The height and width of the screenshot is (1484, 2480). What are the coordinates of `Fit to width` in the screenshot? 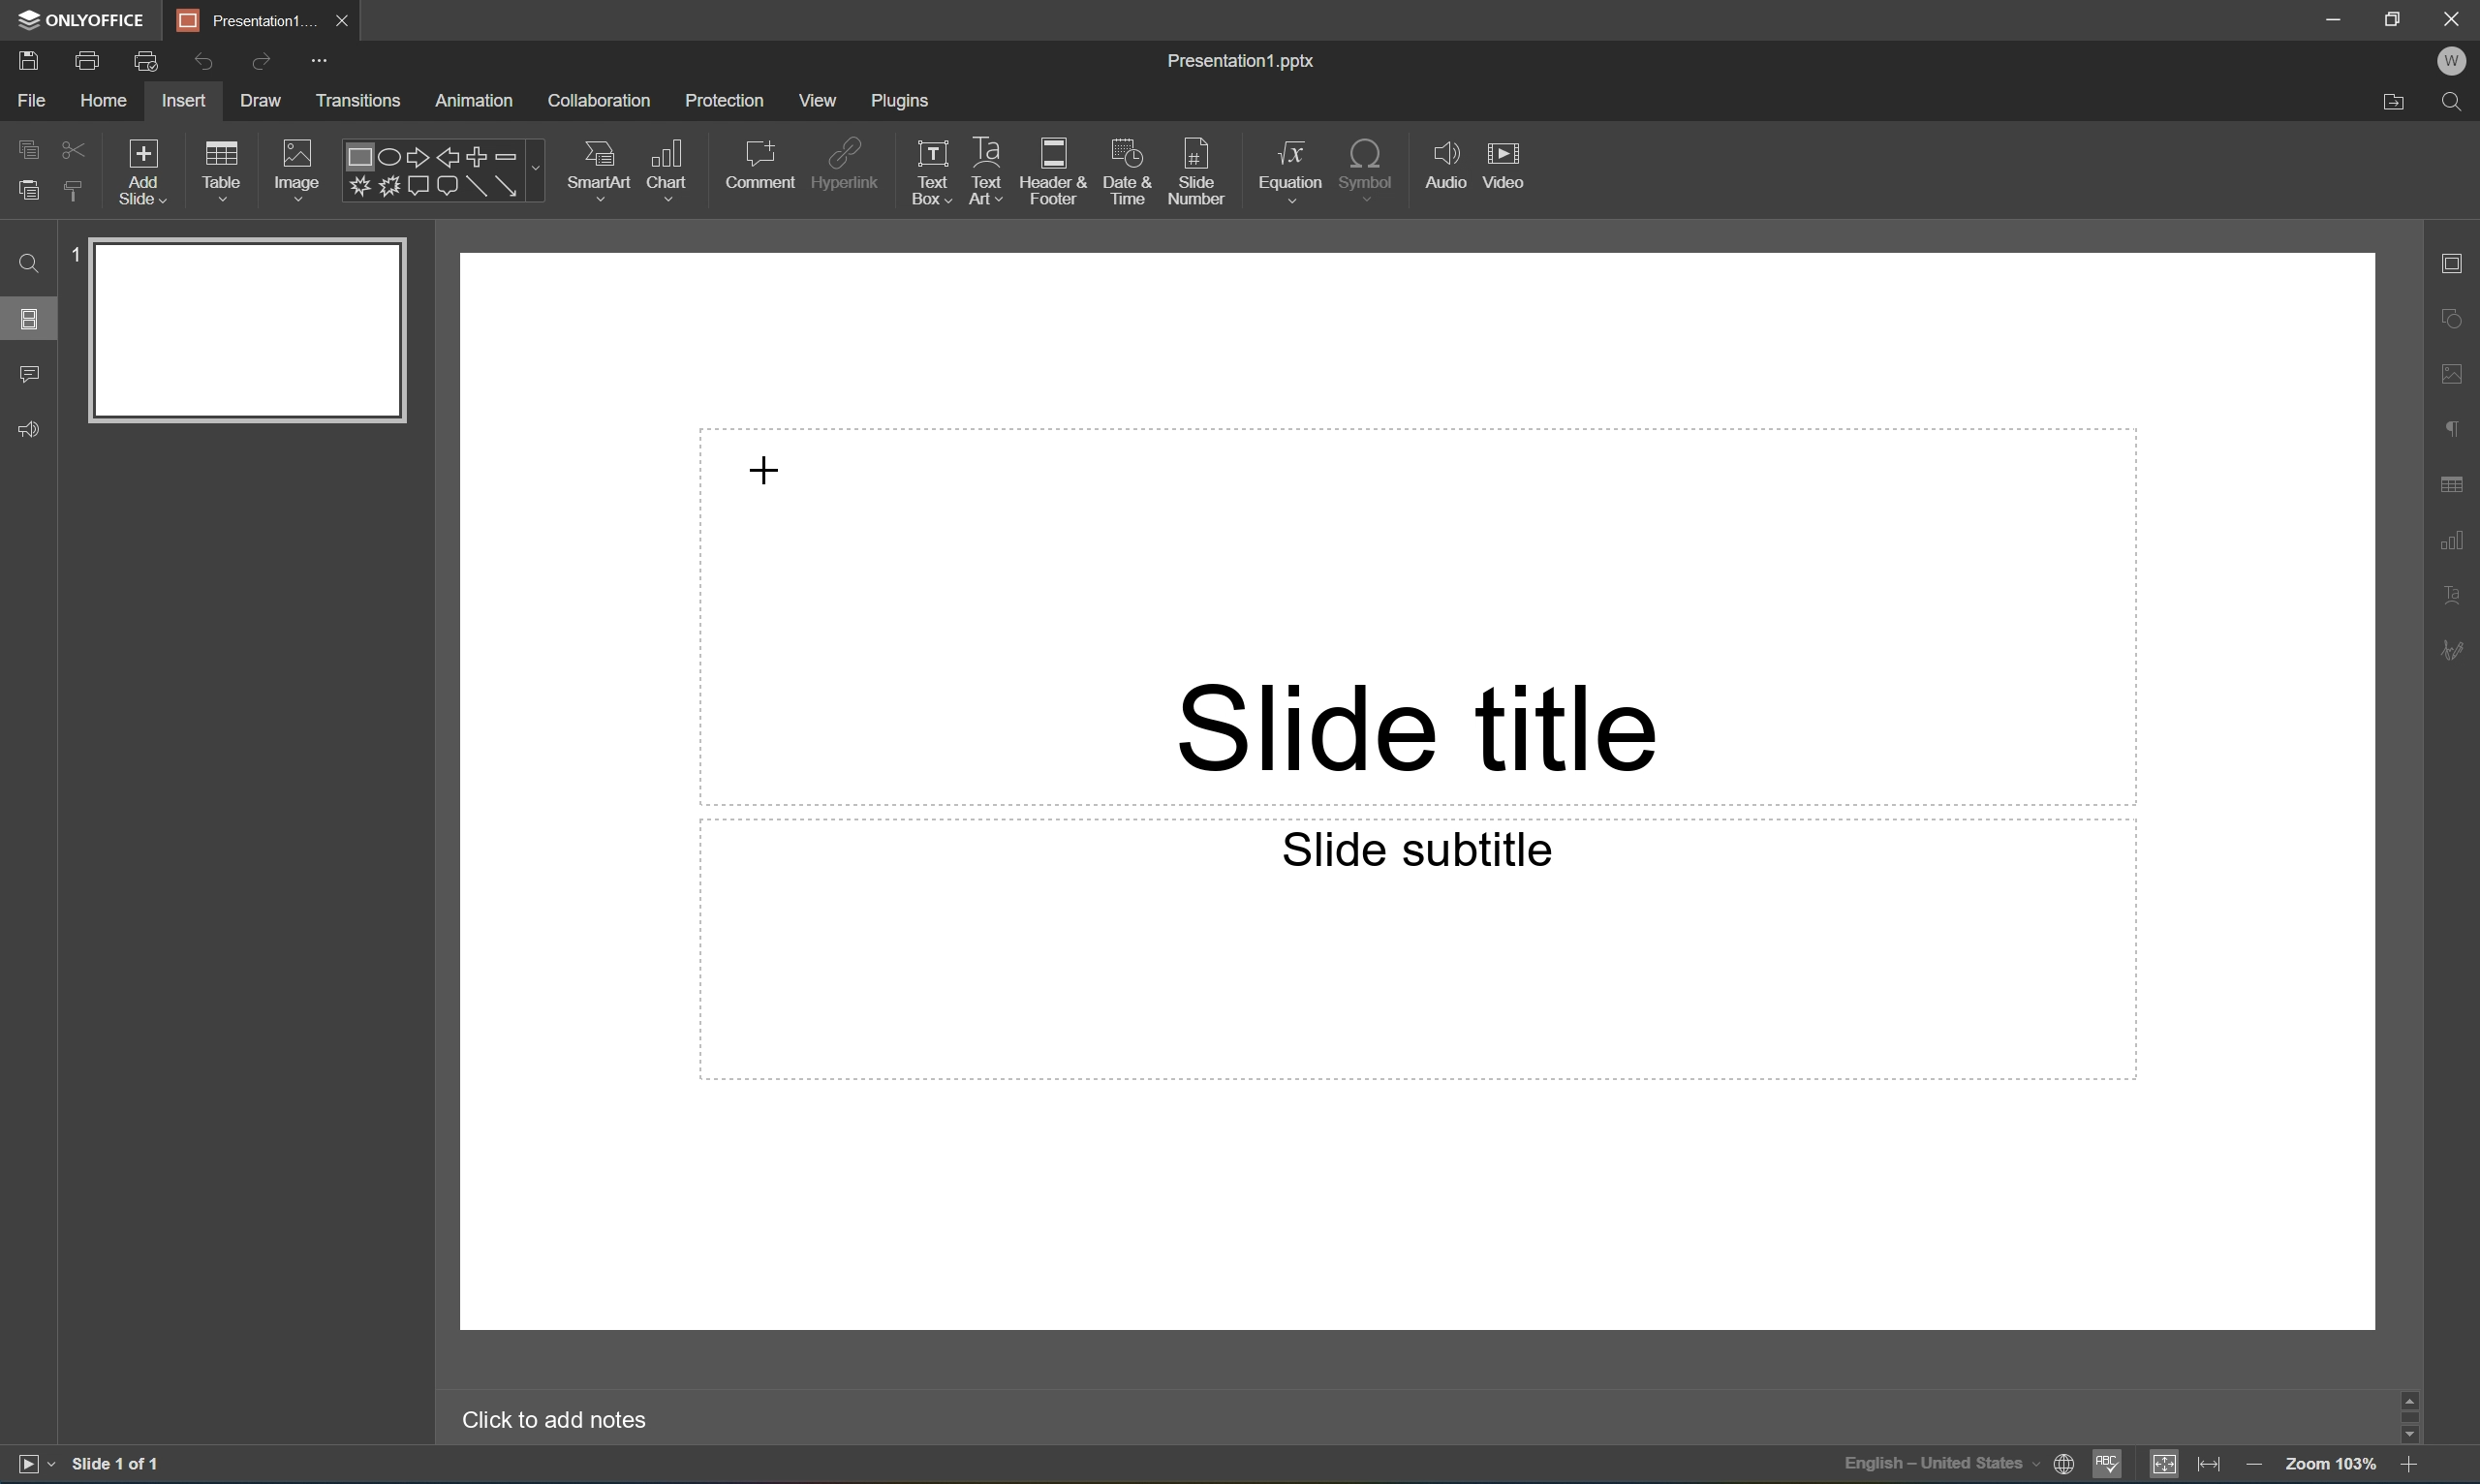 It's located at (2212, 1463).